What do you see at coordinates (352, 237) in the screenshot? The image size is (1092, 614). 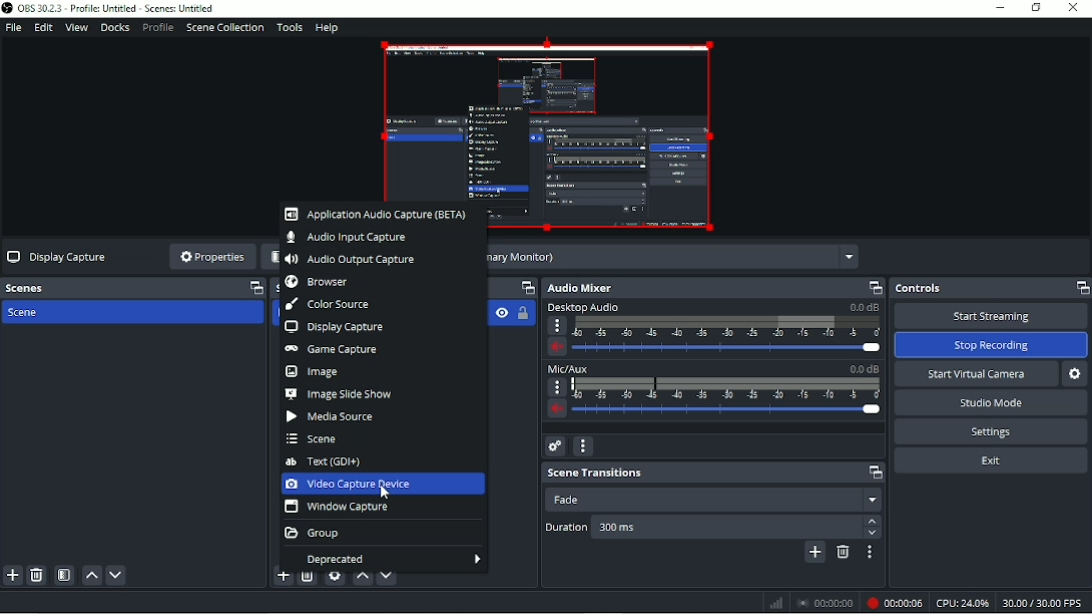 I see `Audio input capture` at bounding box center [352, 237].